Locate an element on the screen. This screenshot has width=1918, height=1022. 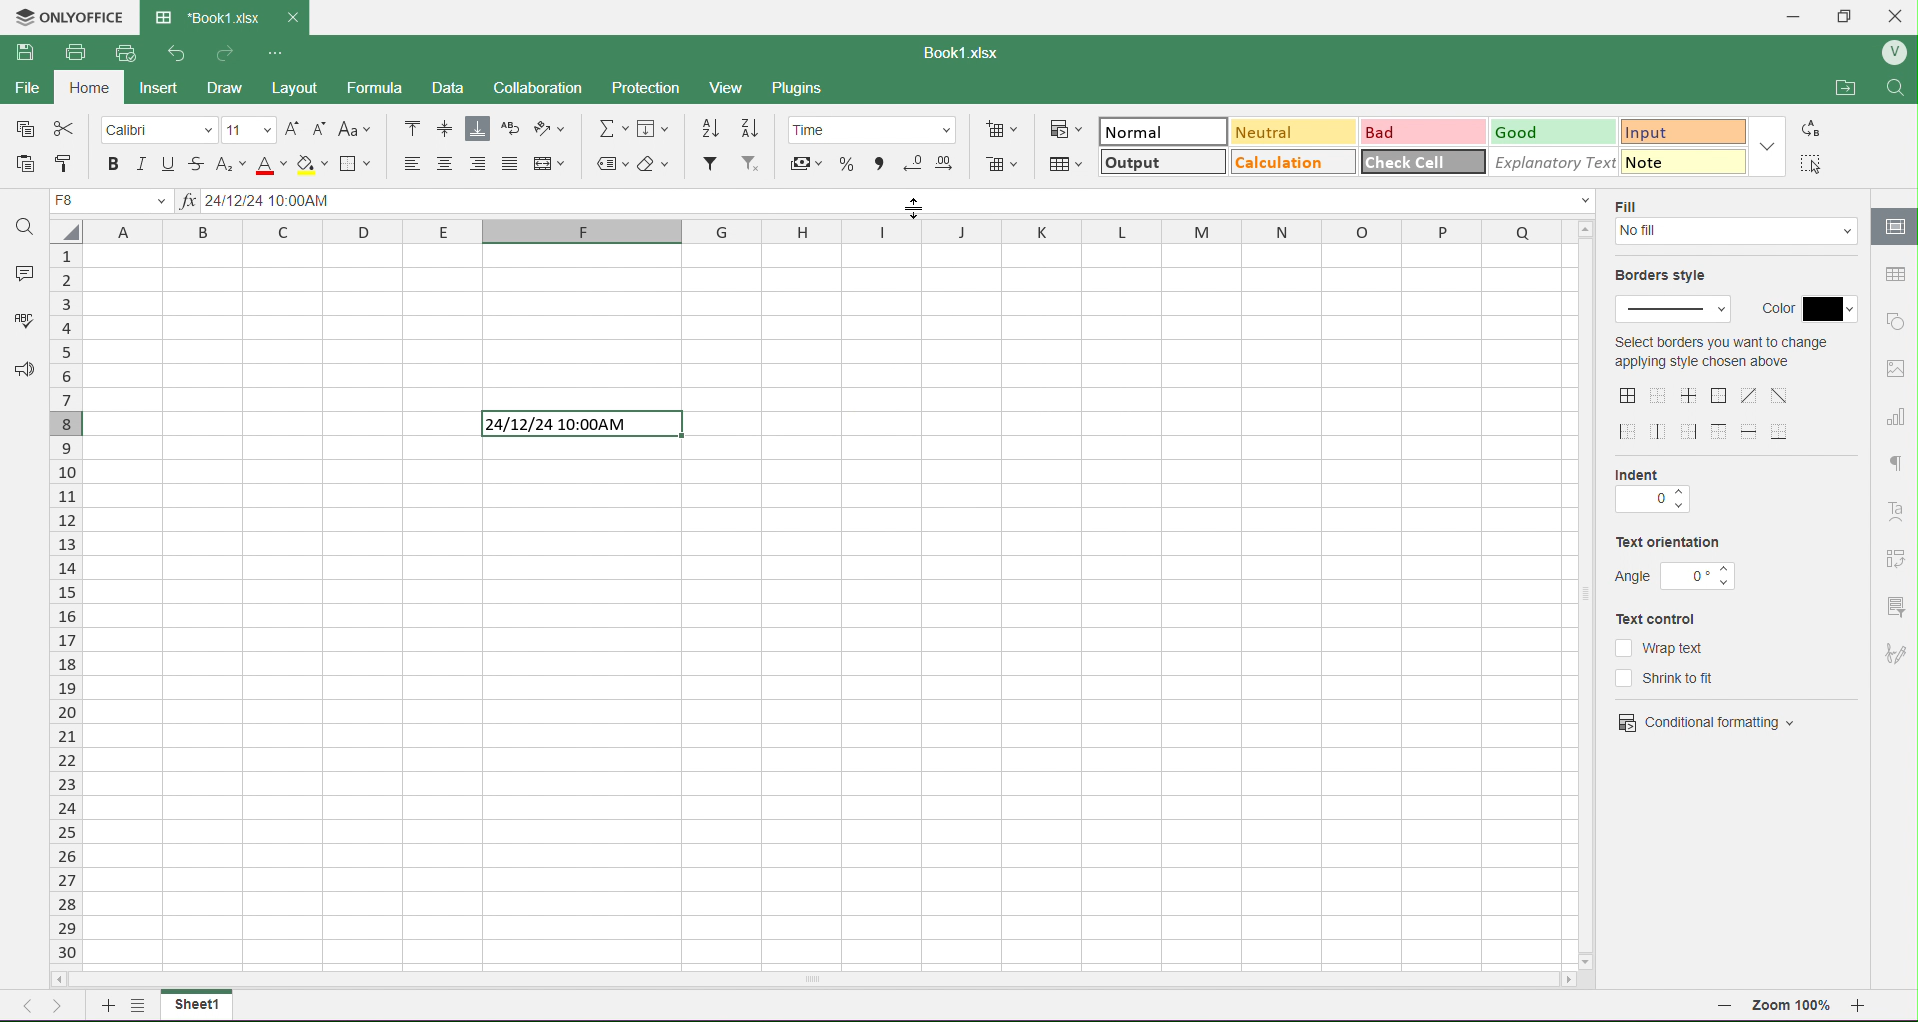
Change Case is located at coordinates (358, 130).